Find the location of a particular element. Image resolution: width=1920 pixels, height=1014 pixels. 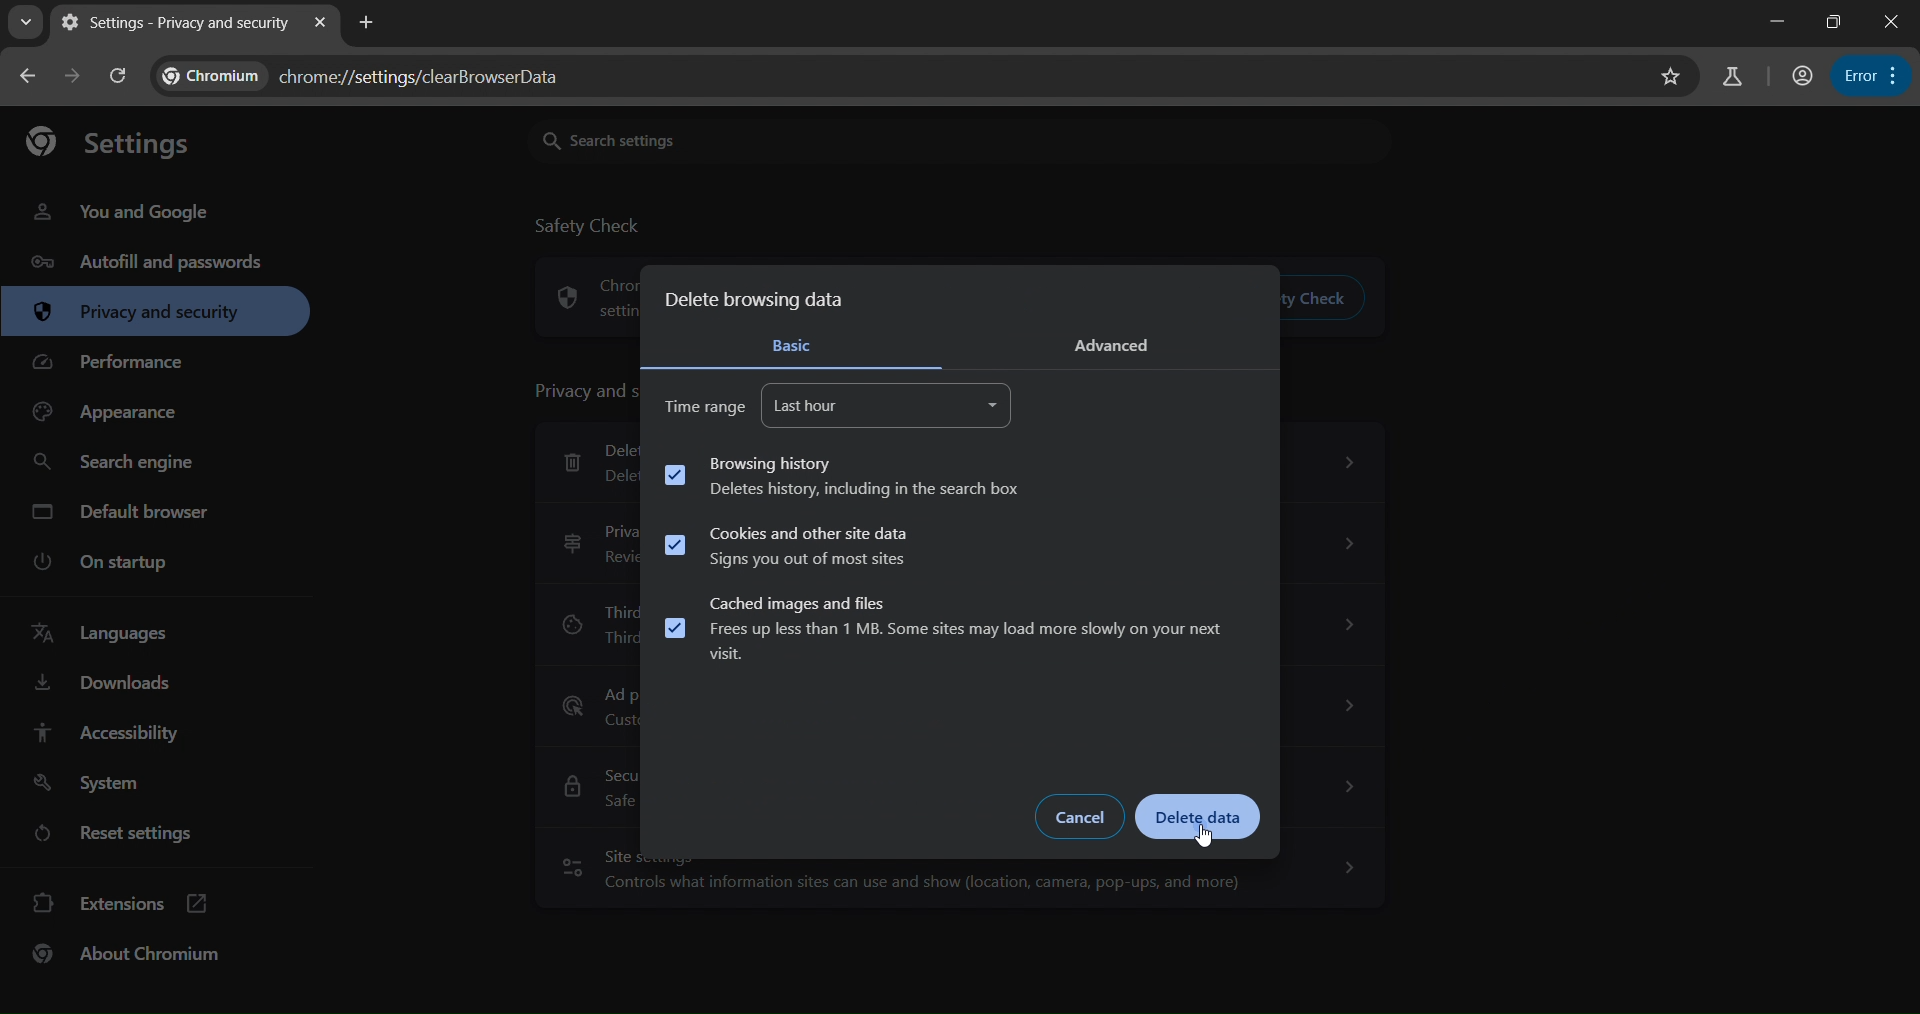

performance is located at coordinates (116, 360).